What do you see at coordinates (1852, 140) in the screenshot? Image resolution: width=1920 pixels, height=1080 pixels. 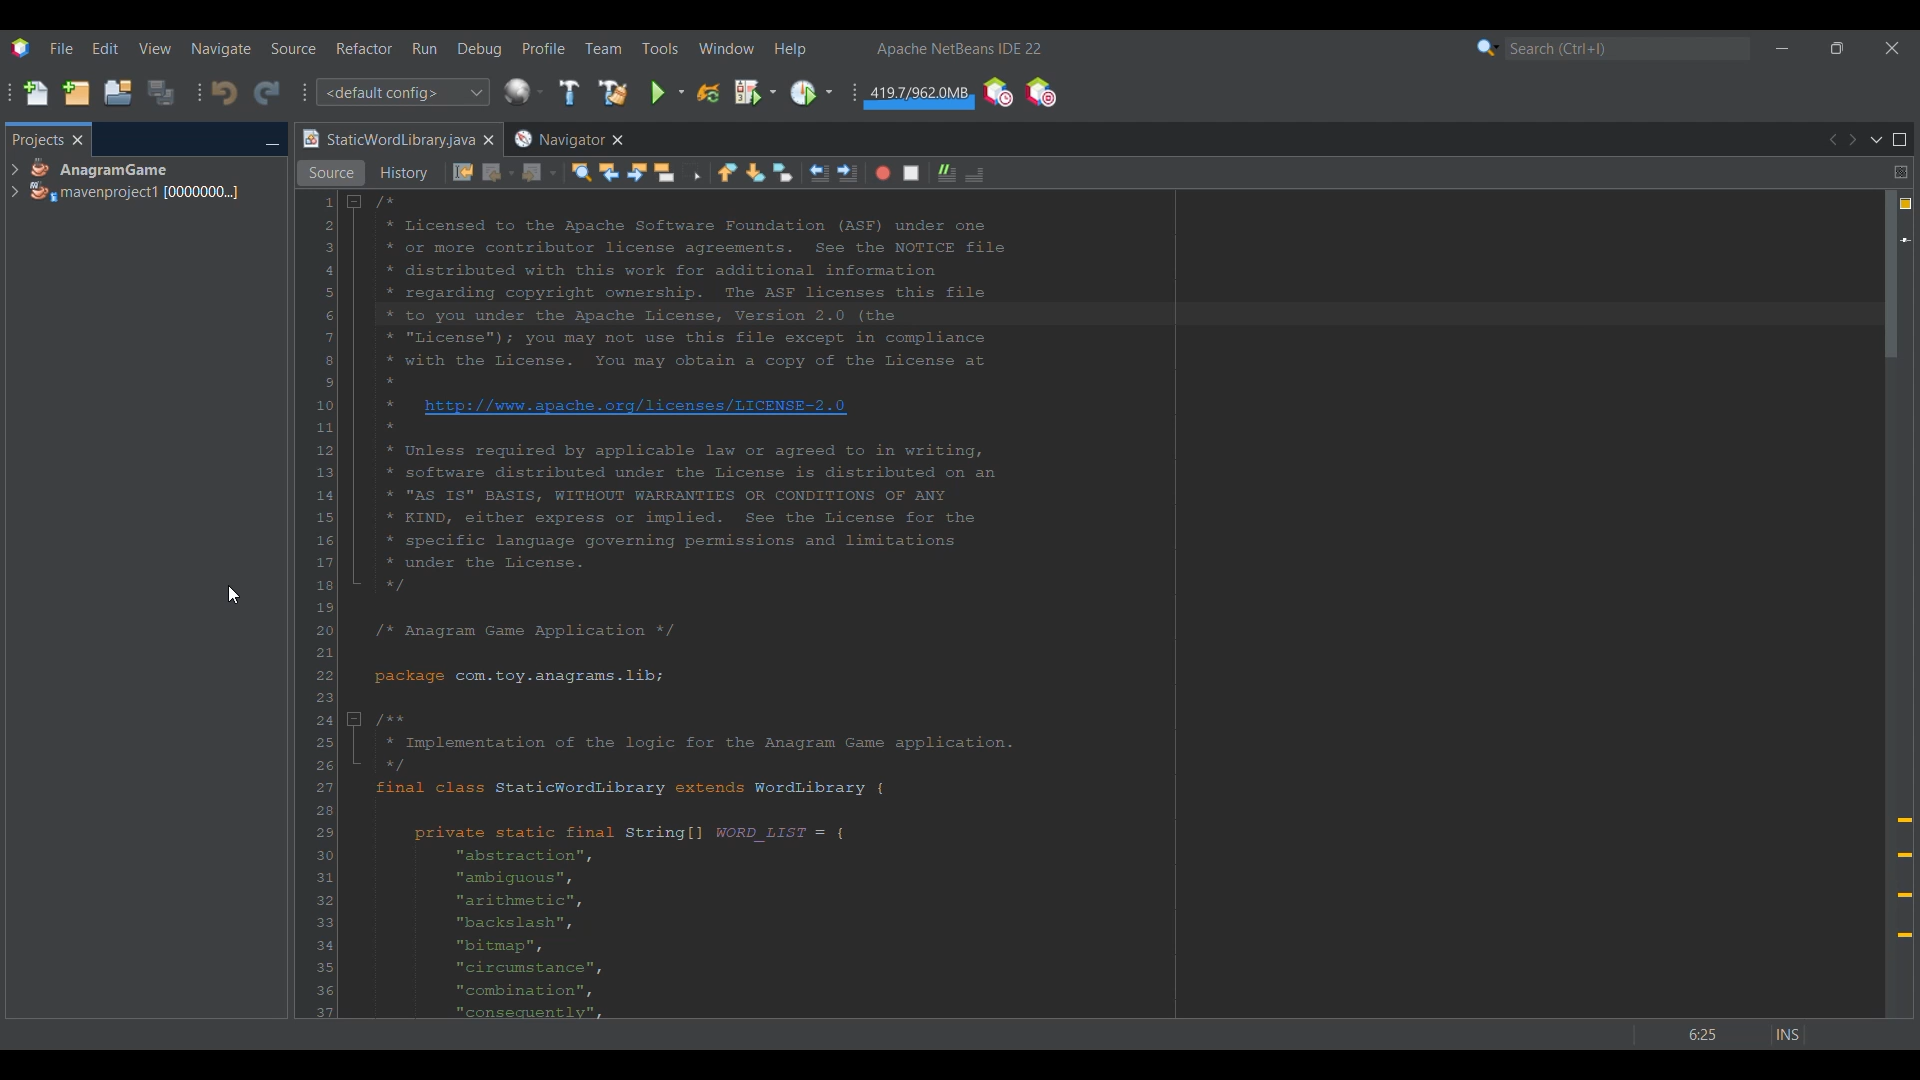 I see `Next` at bounding box center [1852, 140].